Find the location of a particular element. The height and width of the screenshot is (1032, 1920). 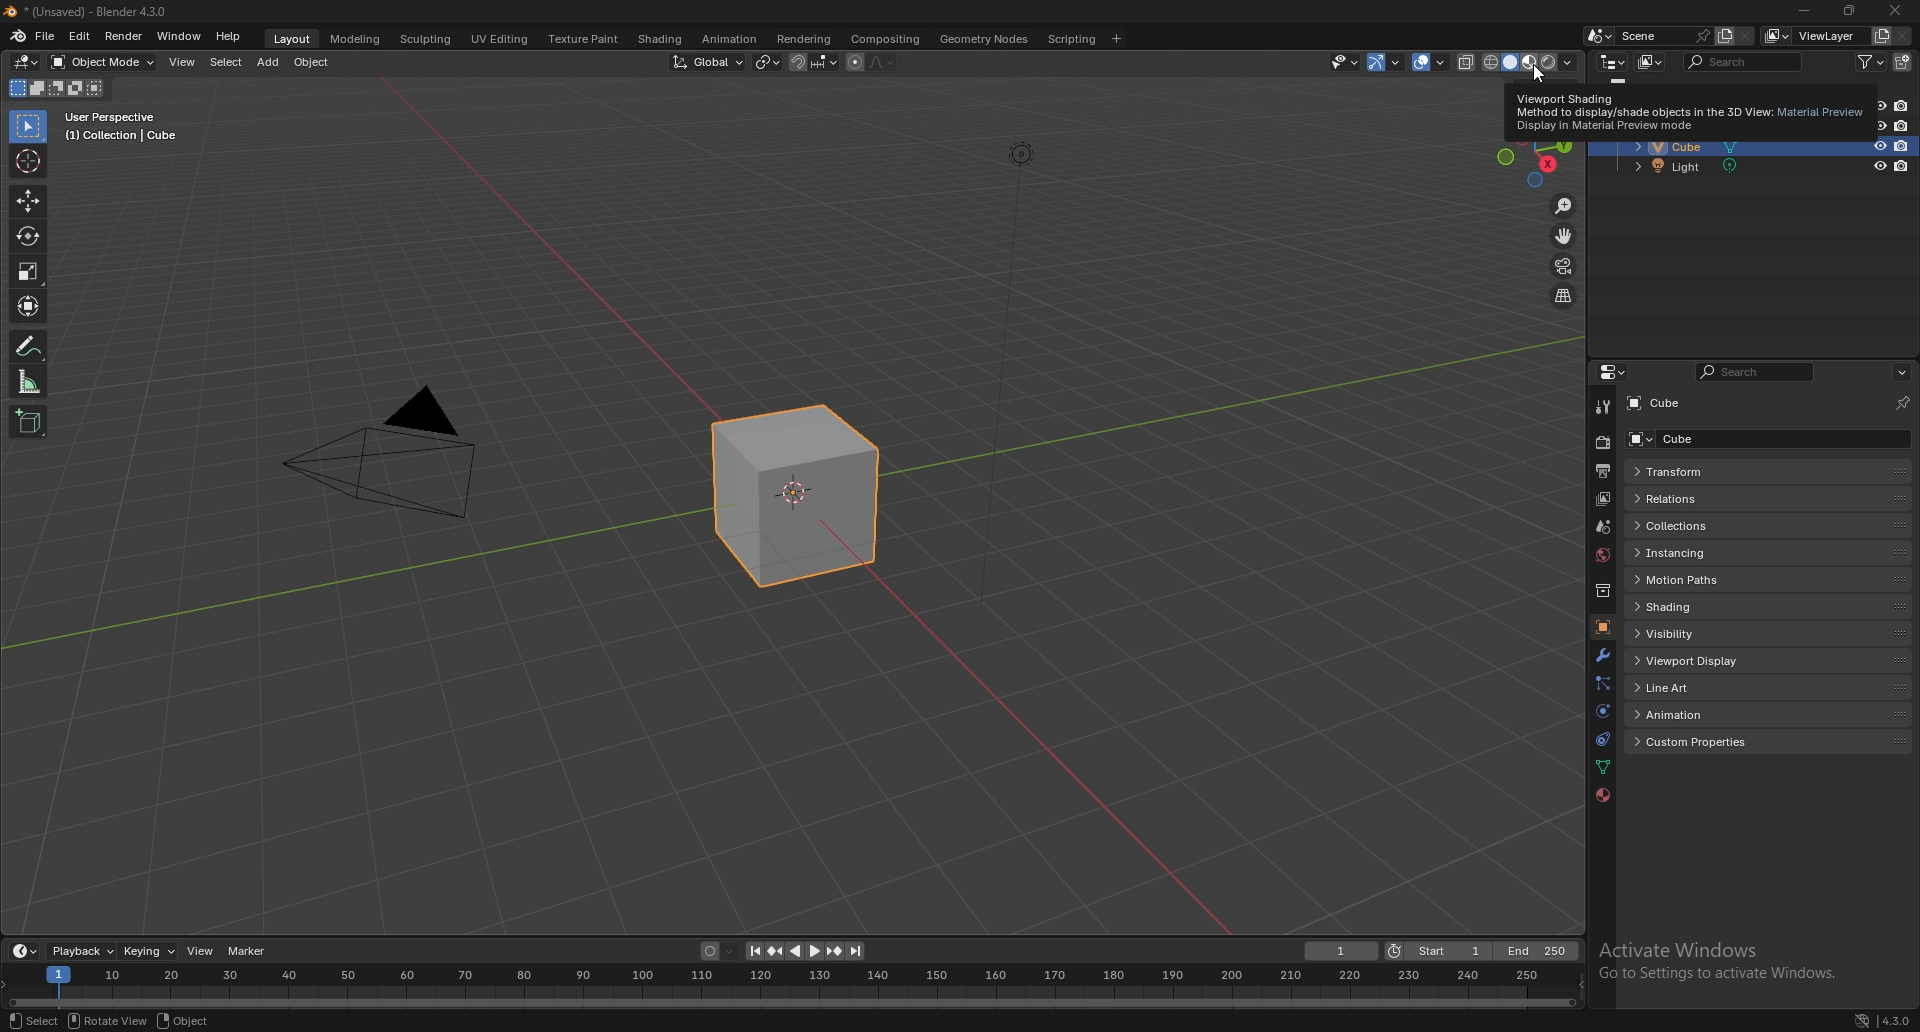

minimize is located at coordinates (1806, 10).